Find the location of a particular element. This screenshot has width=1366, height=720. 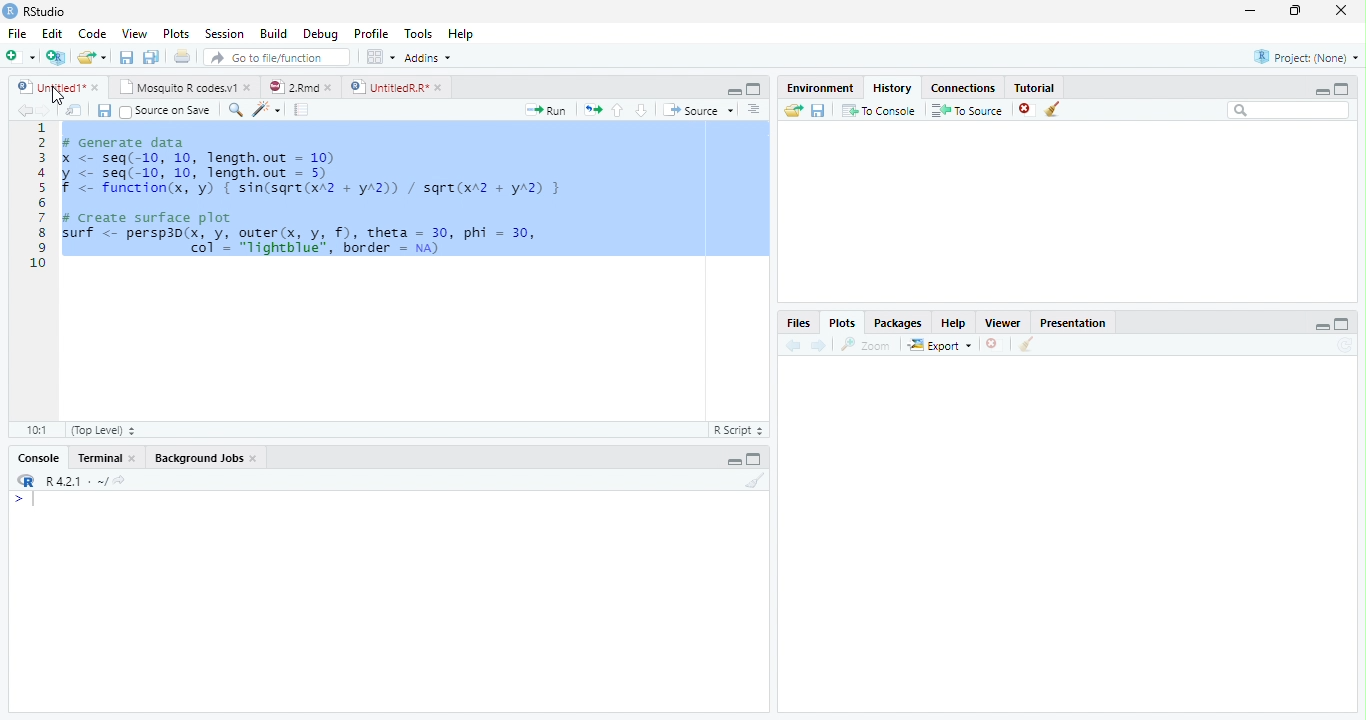

maximize is located at coordinates (1342, 89).